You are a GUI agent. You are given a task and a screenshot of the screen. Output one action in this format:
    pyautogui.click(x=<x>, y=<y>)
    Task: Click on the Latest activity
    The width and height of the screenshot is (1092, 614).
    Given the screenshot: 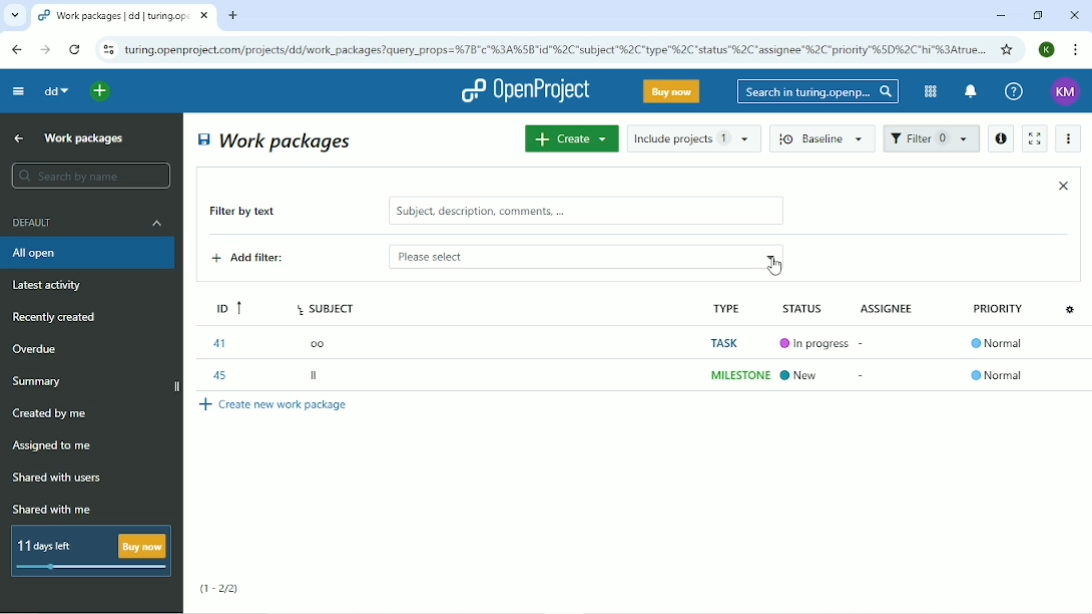 What is the action you would take?
    pyautogui.click(x=53, y=287)
    